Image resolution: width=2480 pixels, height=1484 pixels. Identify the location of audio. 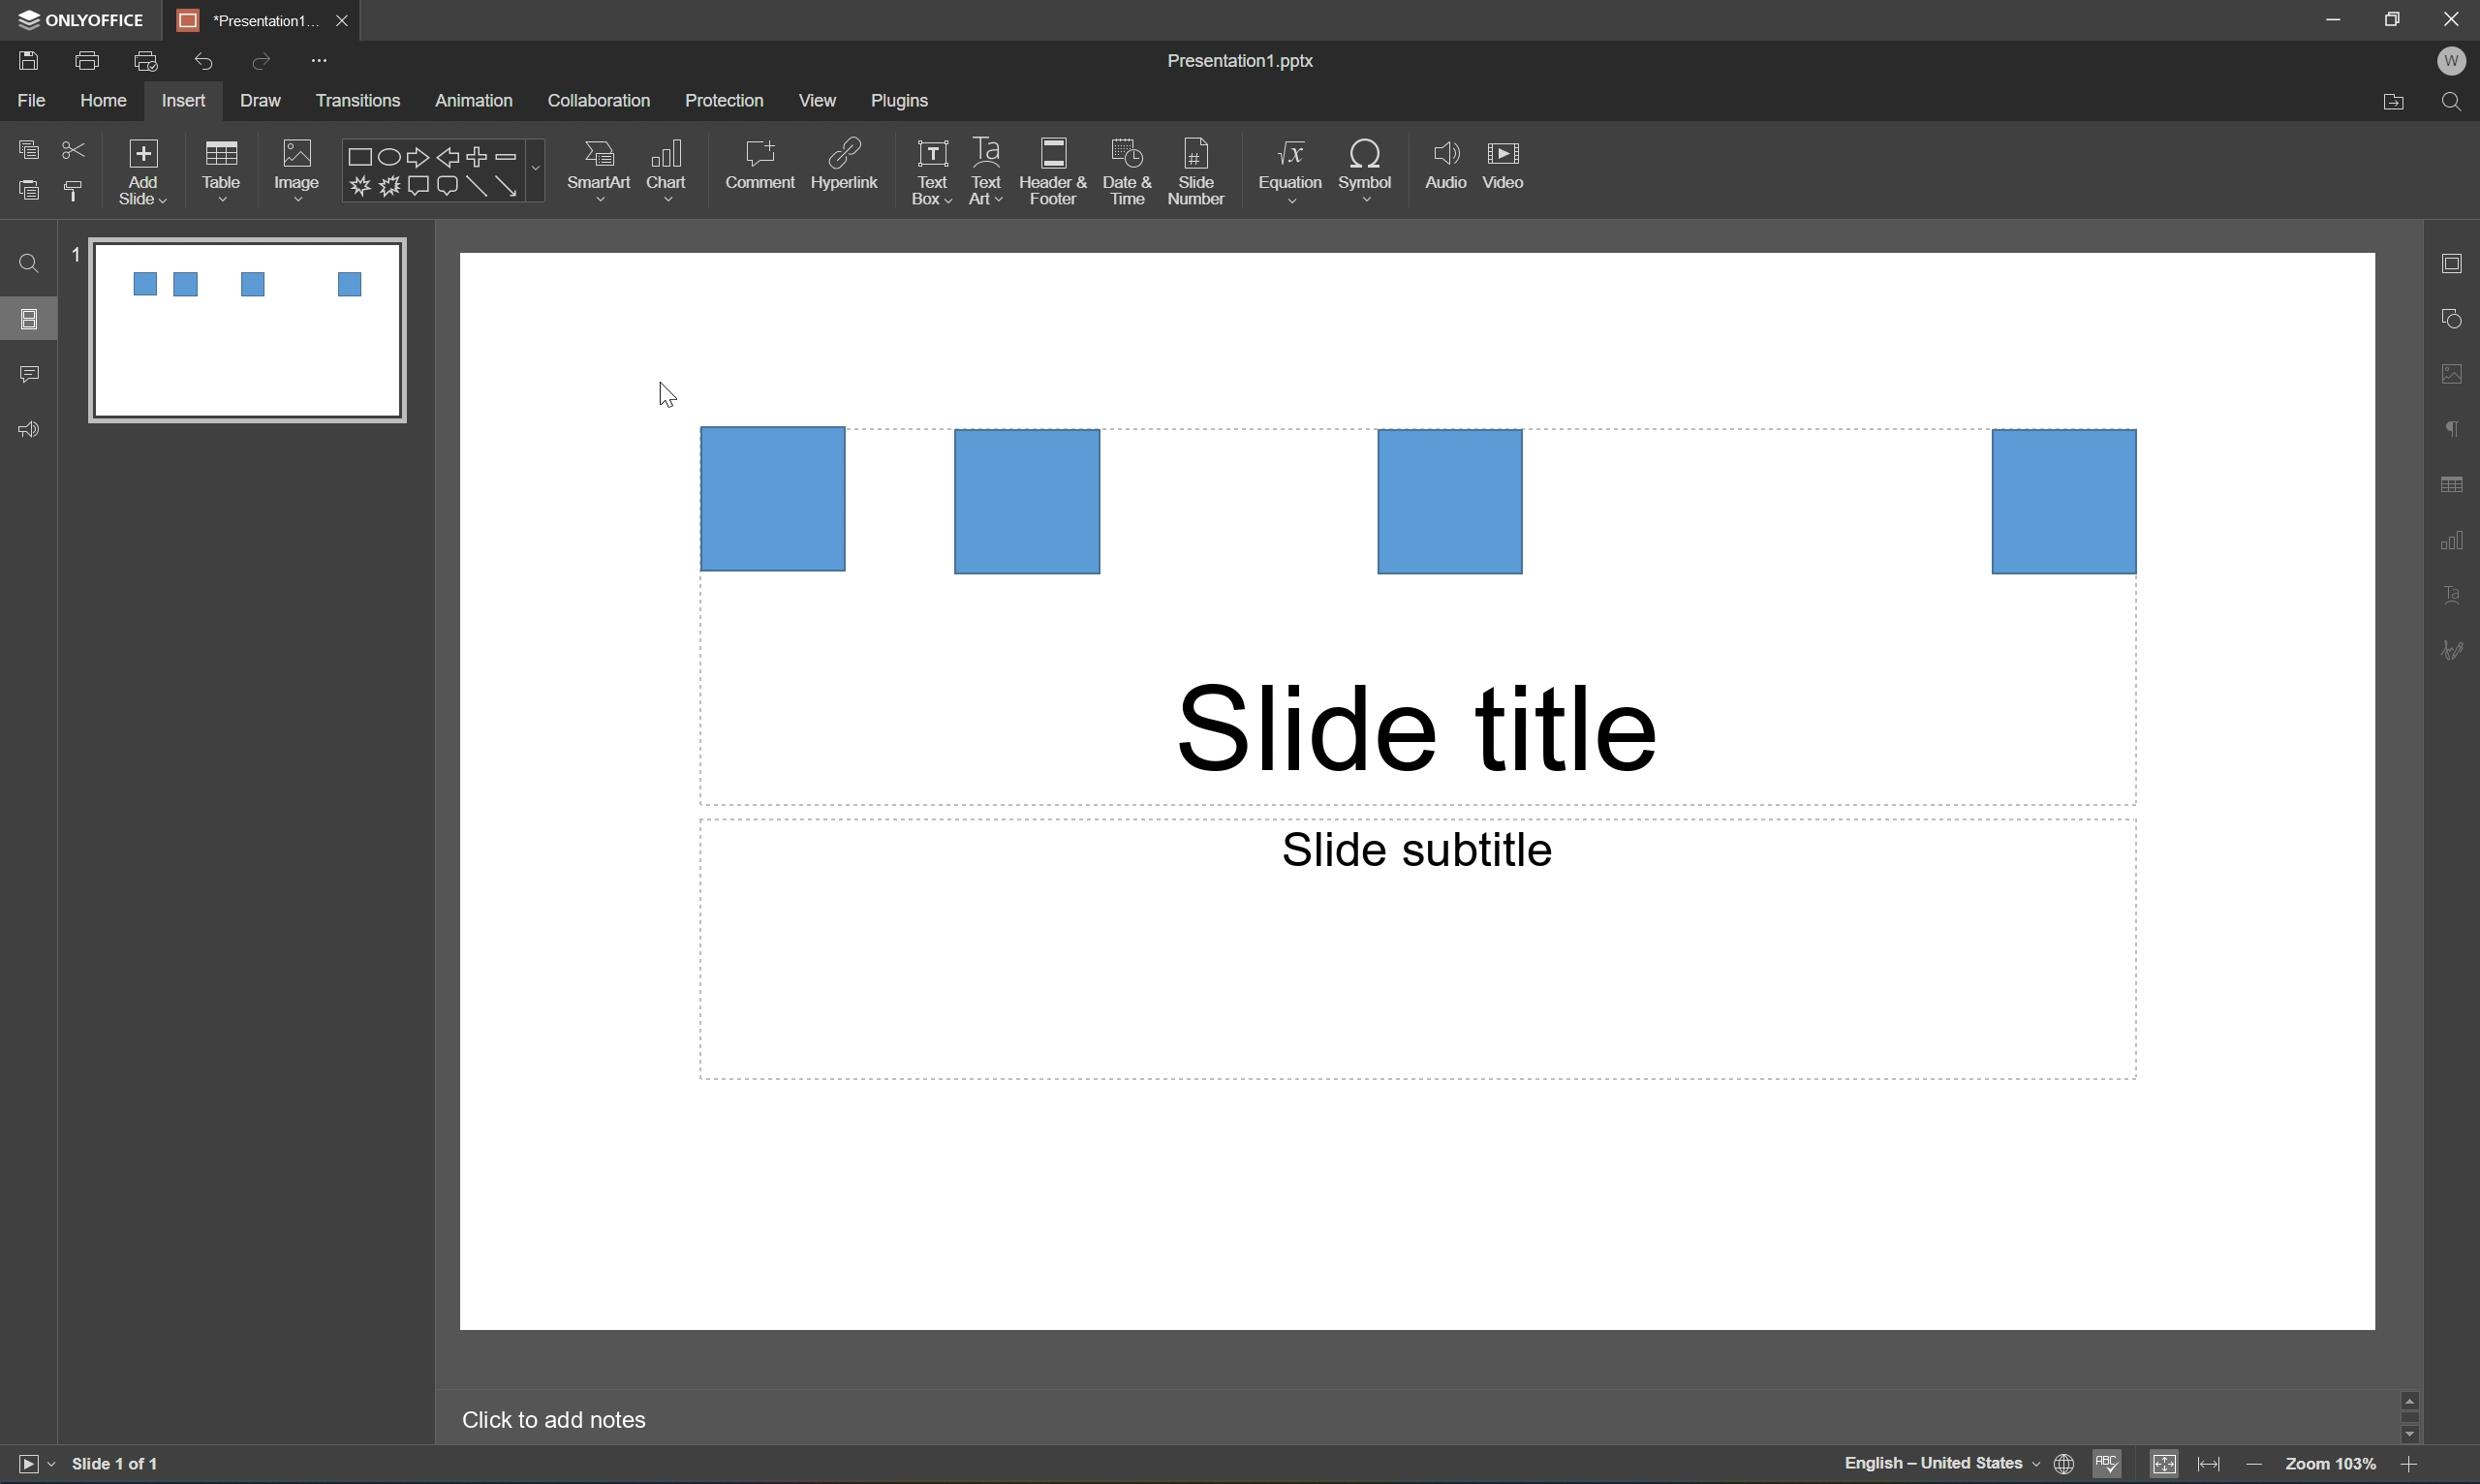
(1442, 169).